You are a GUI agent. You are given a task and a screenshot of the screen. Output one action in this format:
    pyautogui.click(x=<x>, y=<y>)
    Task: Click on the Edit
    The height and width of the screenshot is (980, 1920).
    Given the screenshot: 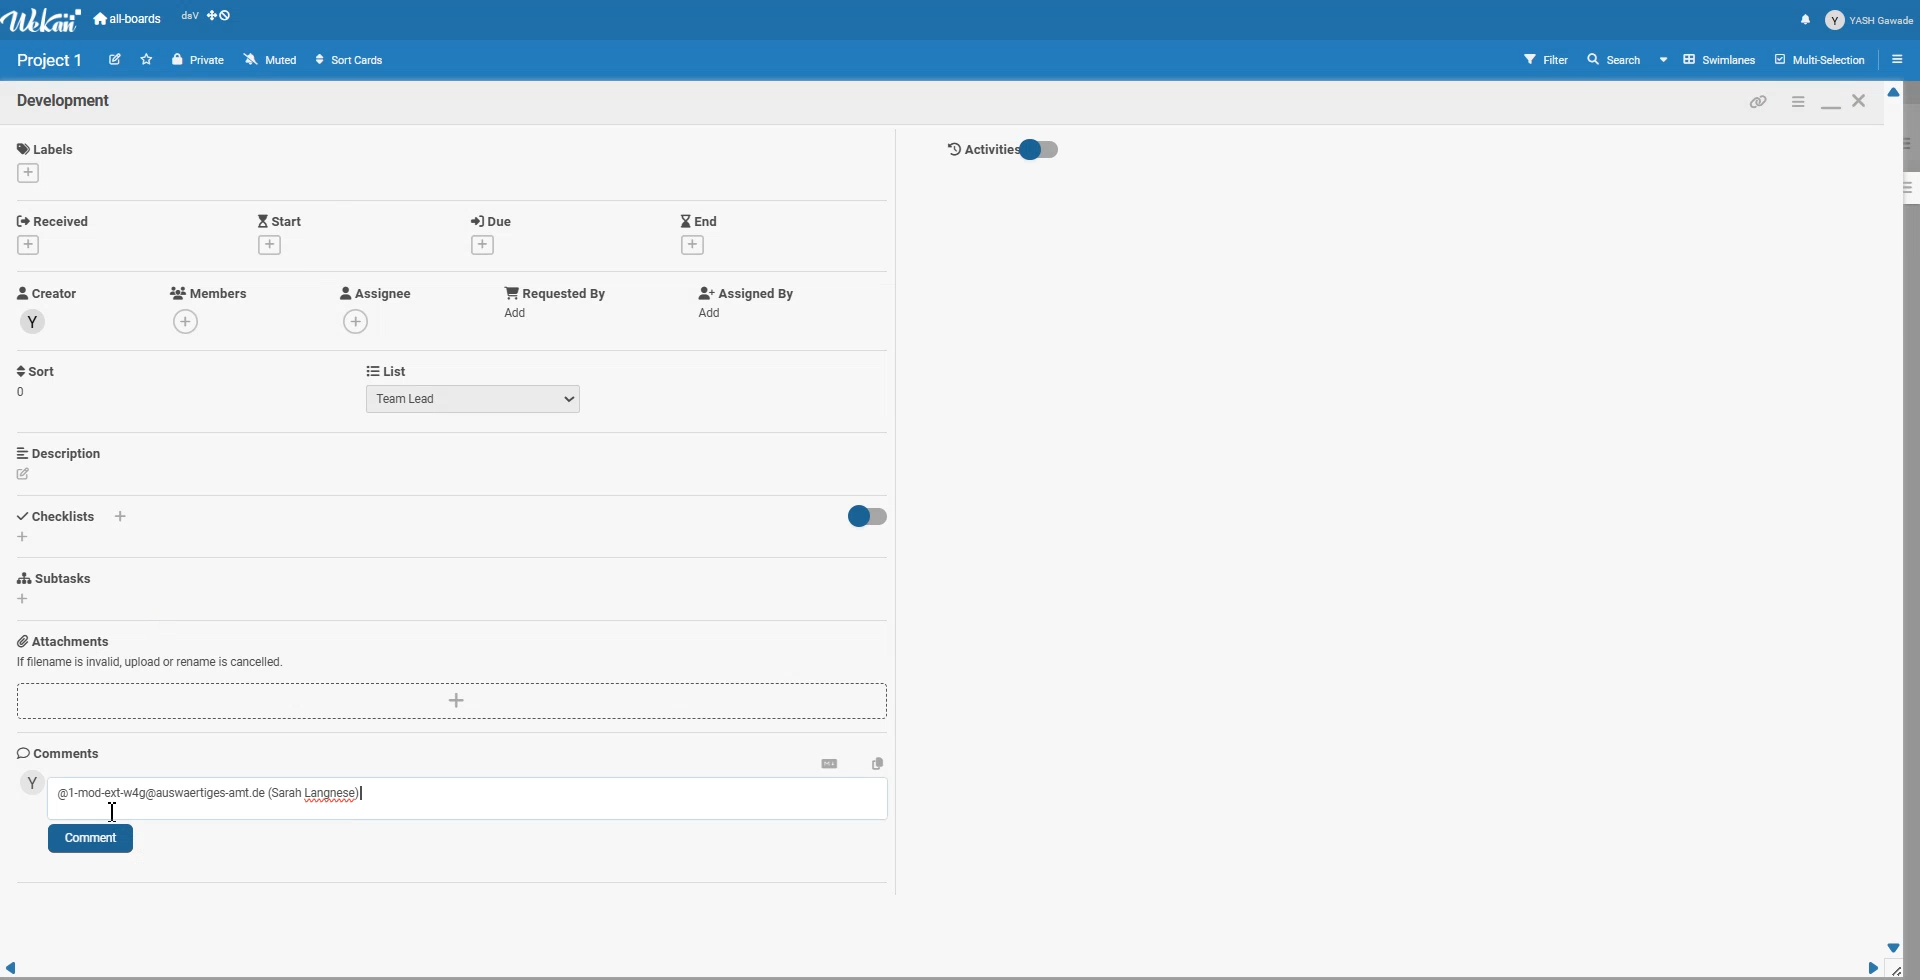 What is the action you would take?
    pyautogui.click(x=115, y=58)
    